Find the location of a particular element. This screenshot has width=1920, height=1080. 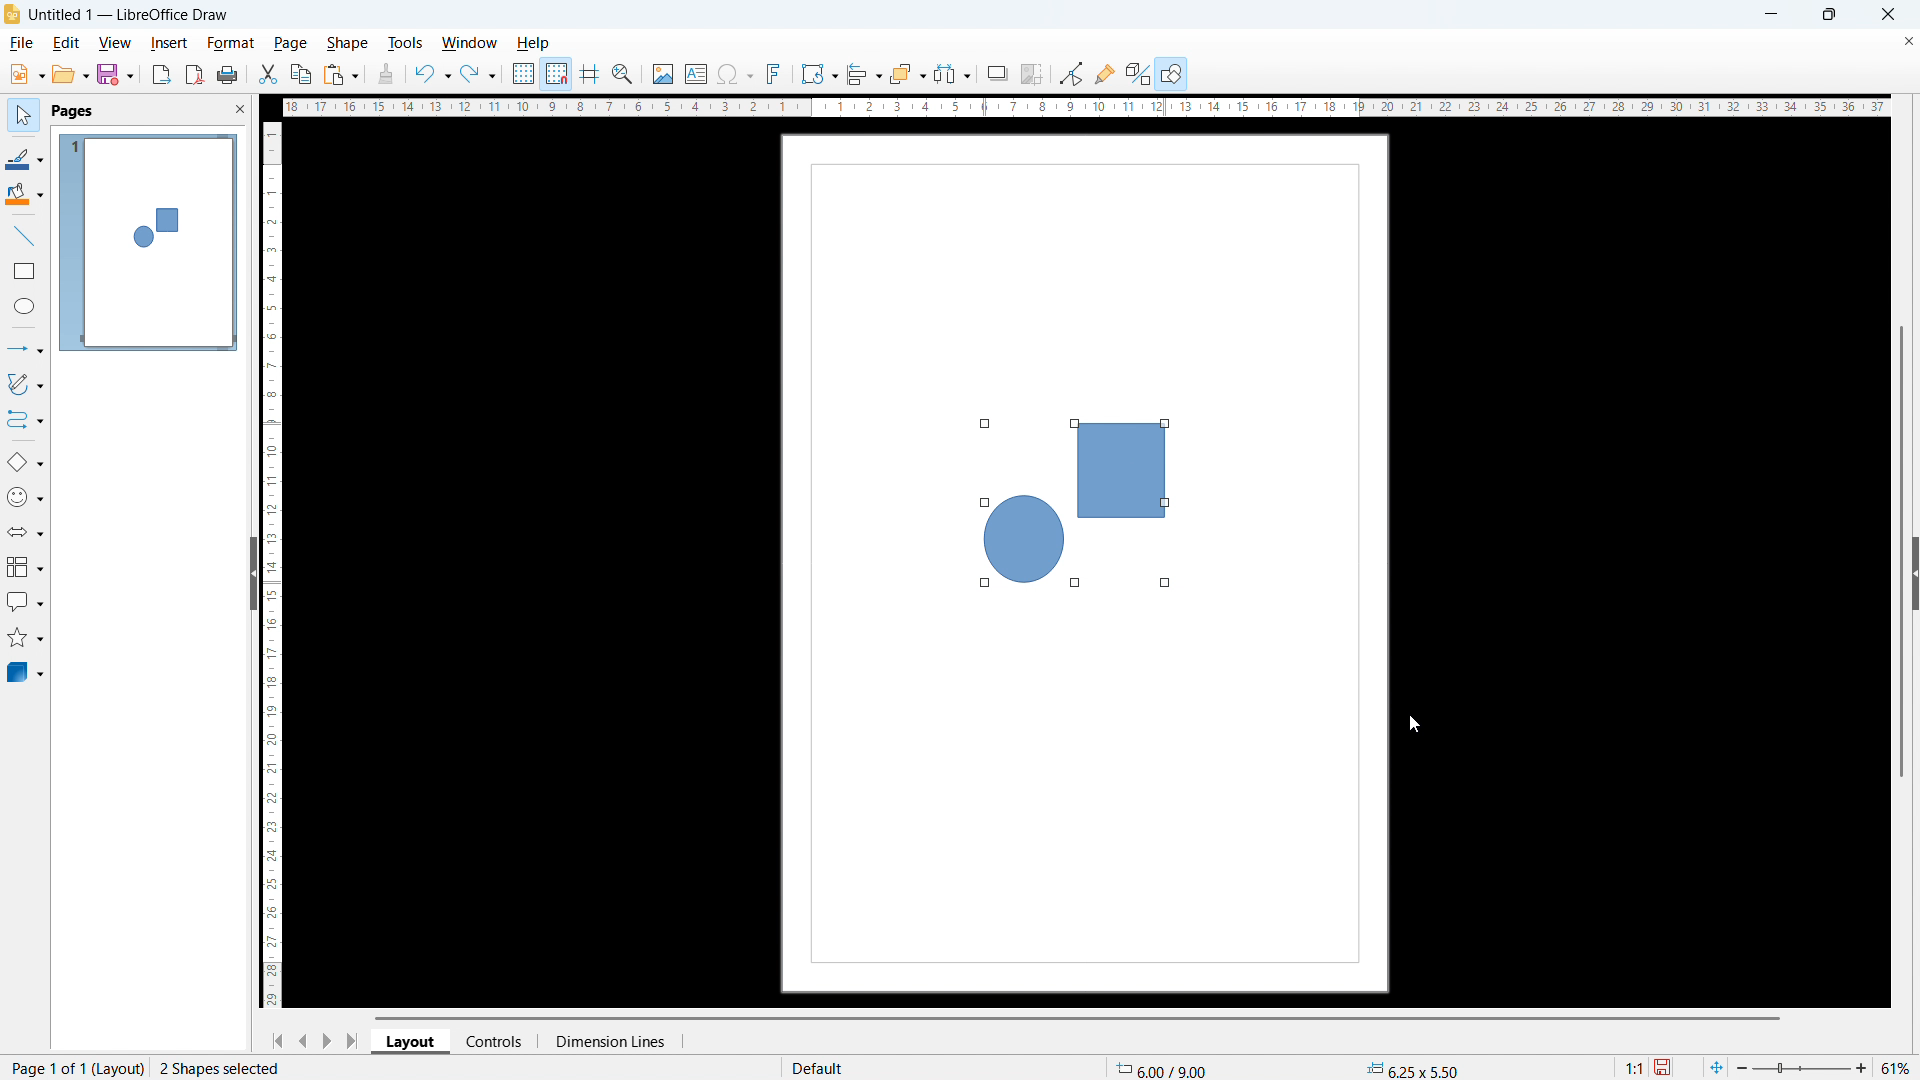

horizontal scrollbar is located at coordinates (1072, 1018).